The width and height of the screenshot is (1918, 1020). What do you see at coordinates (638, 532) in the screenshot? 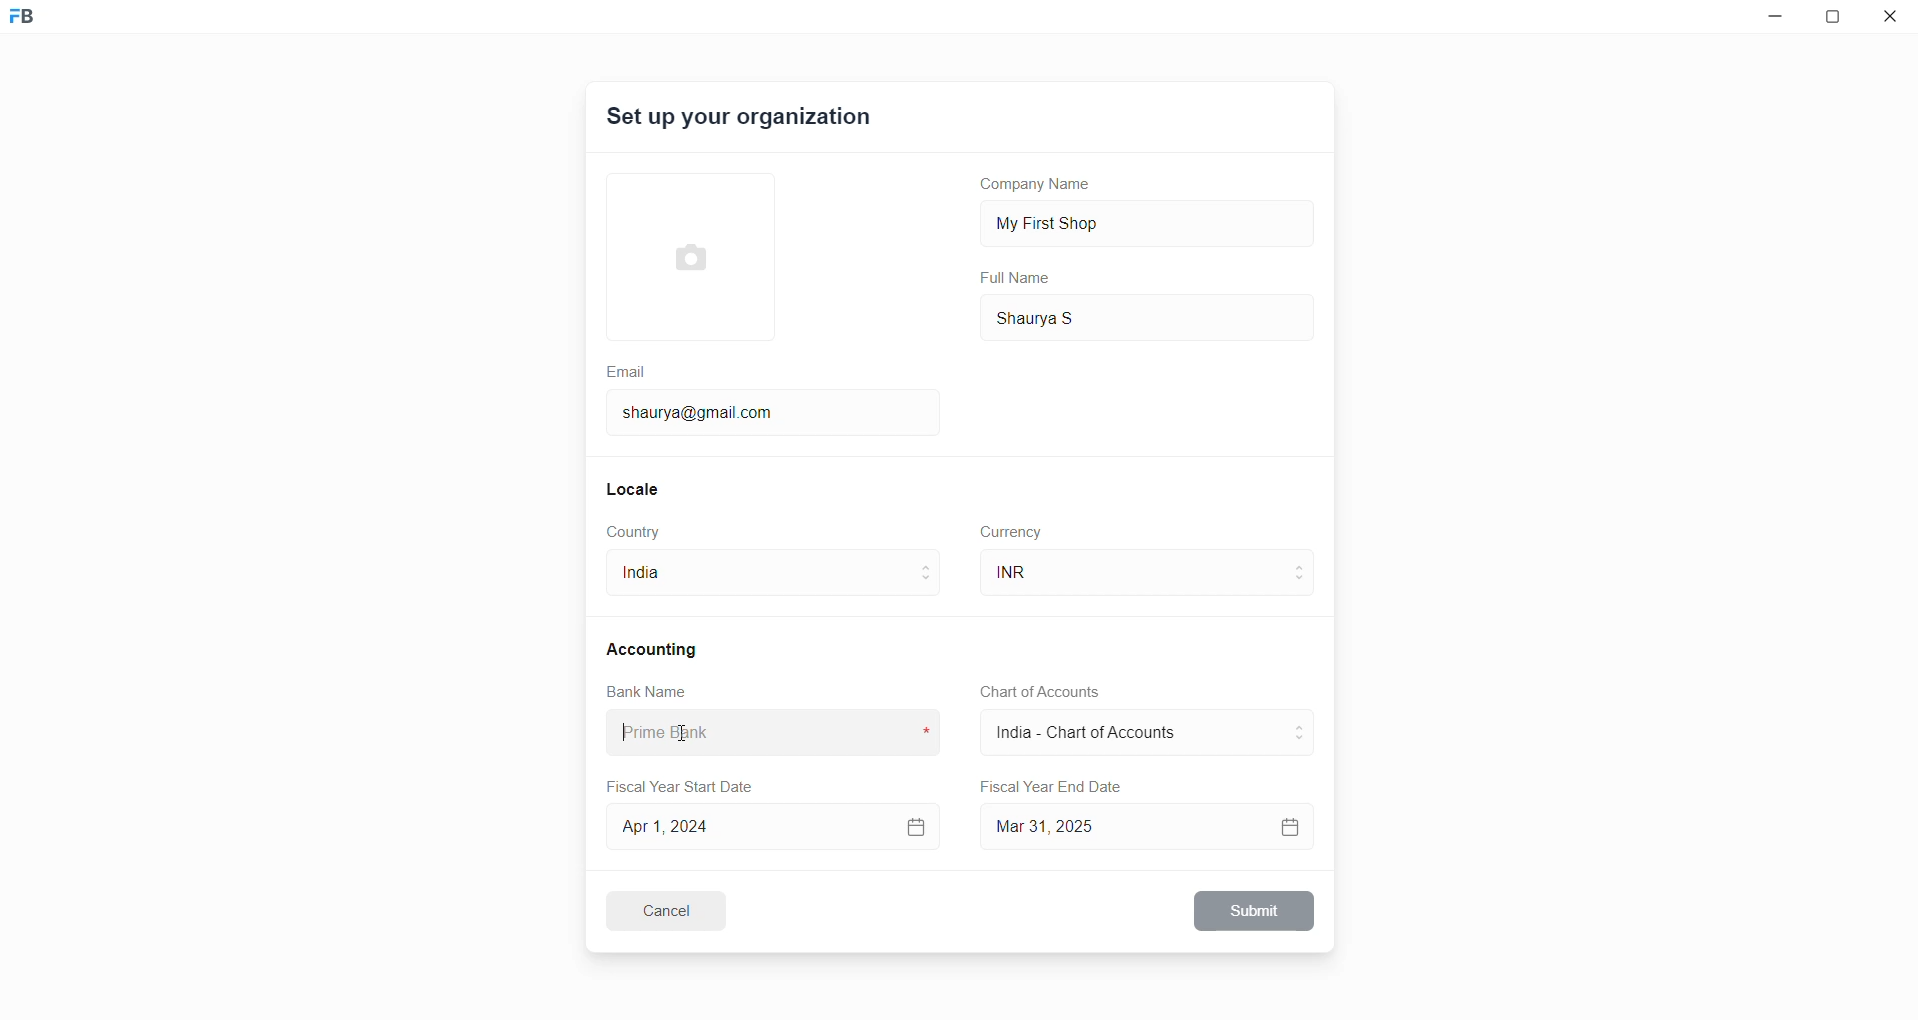
I see `Country` at bounding box center [638, 532].